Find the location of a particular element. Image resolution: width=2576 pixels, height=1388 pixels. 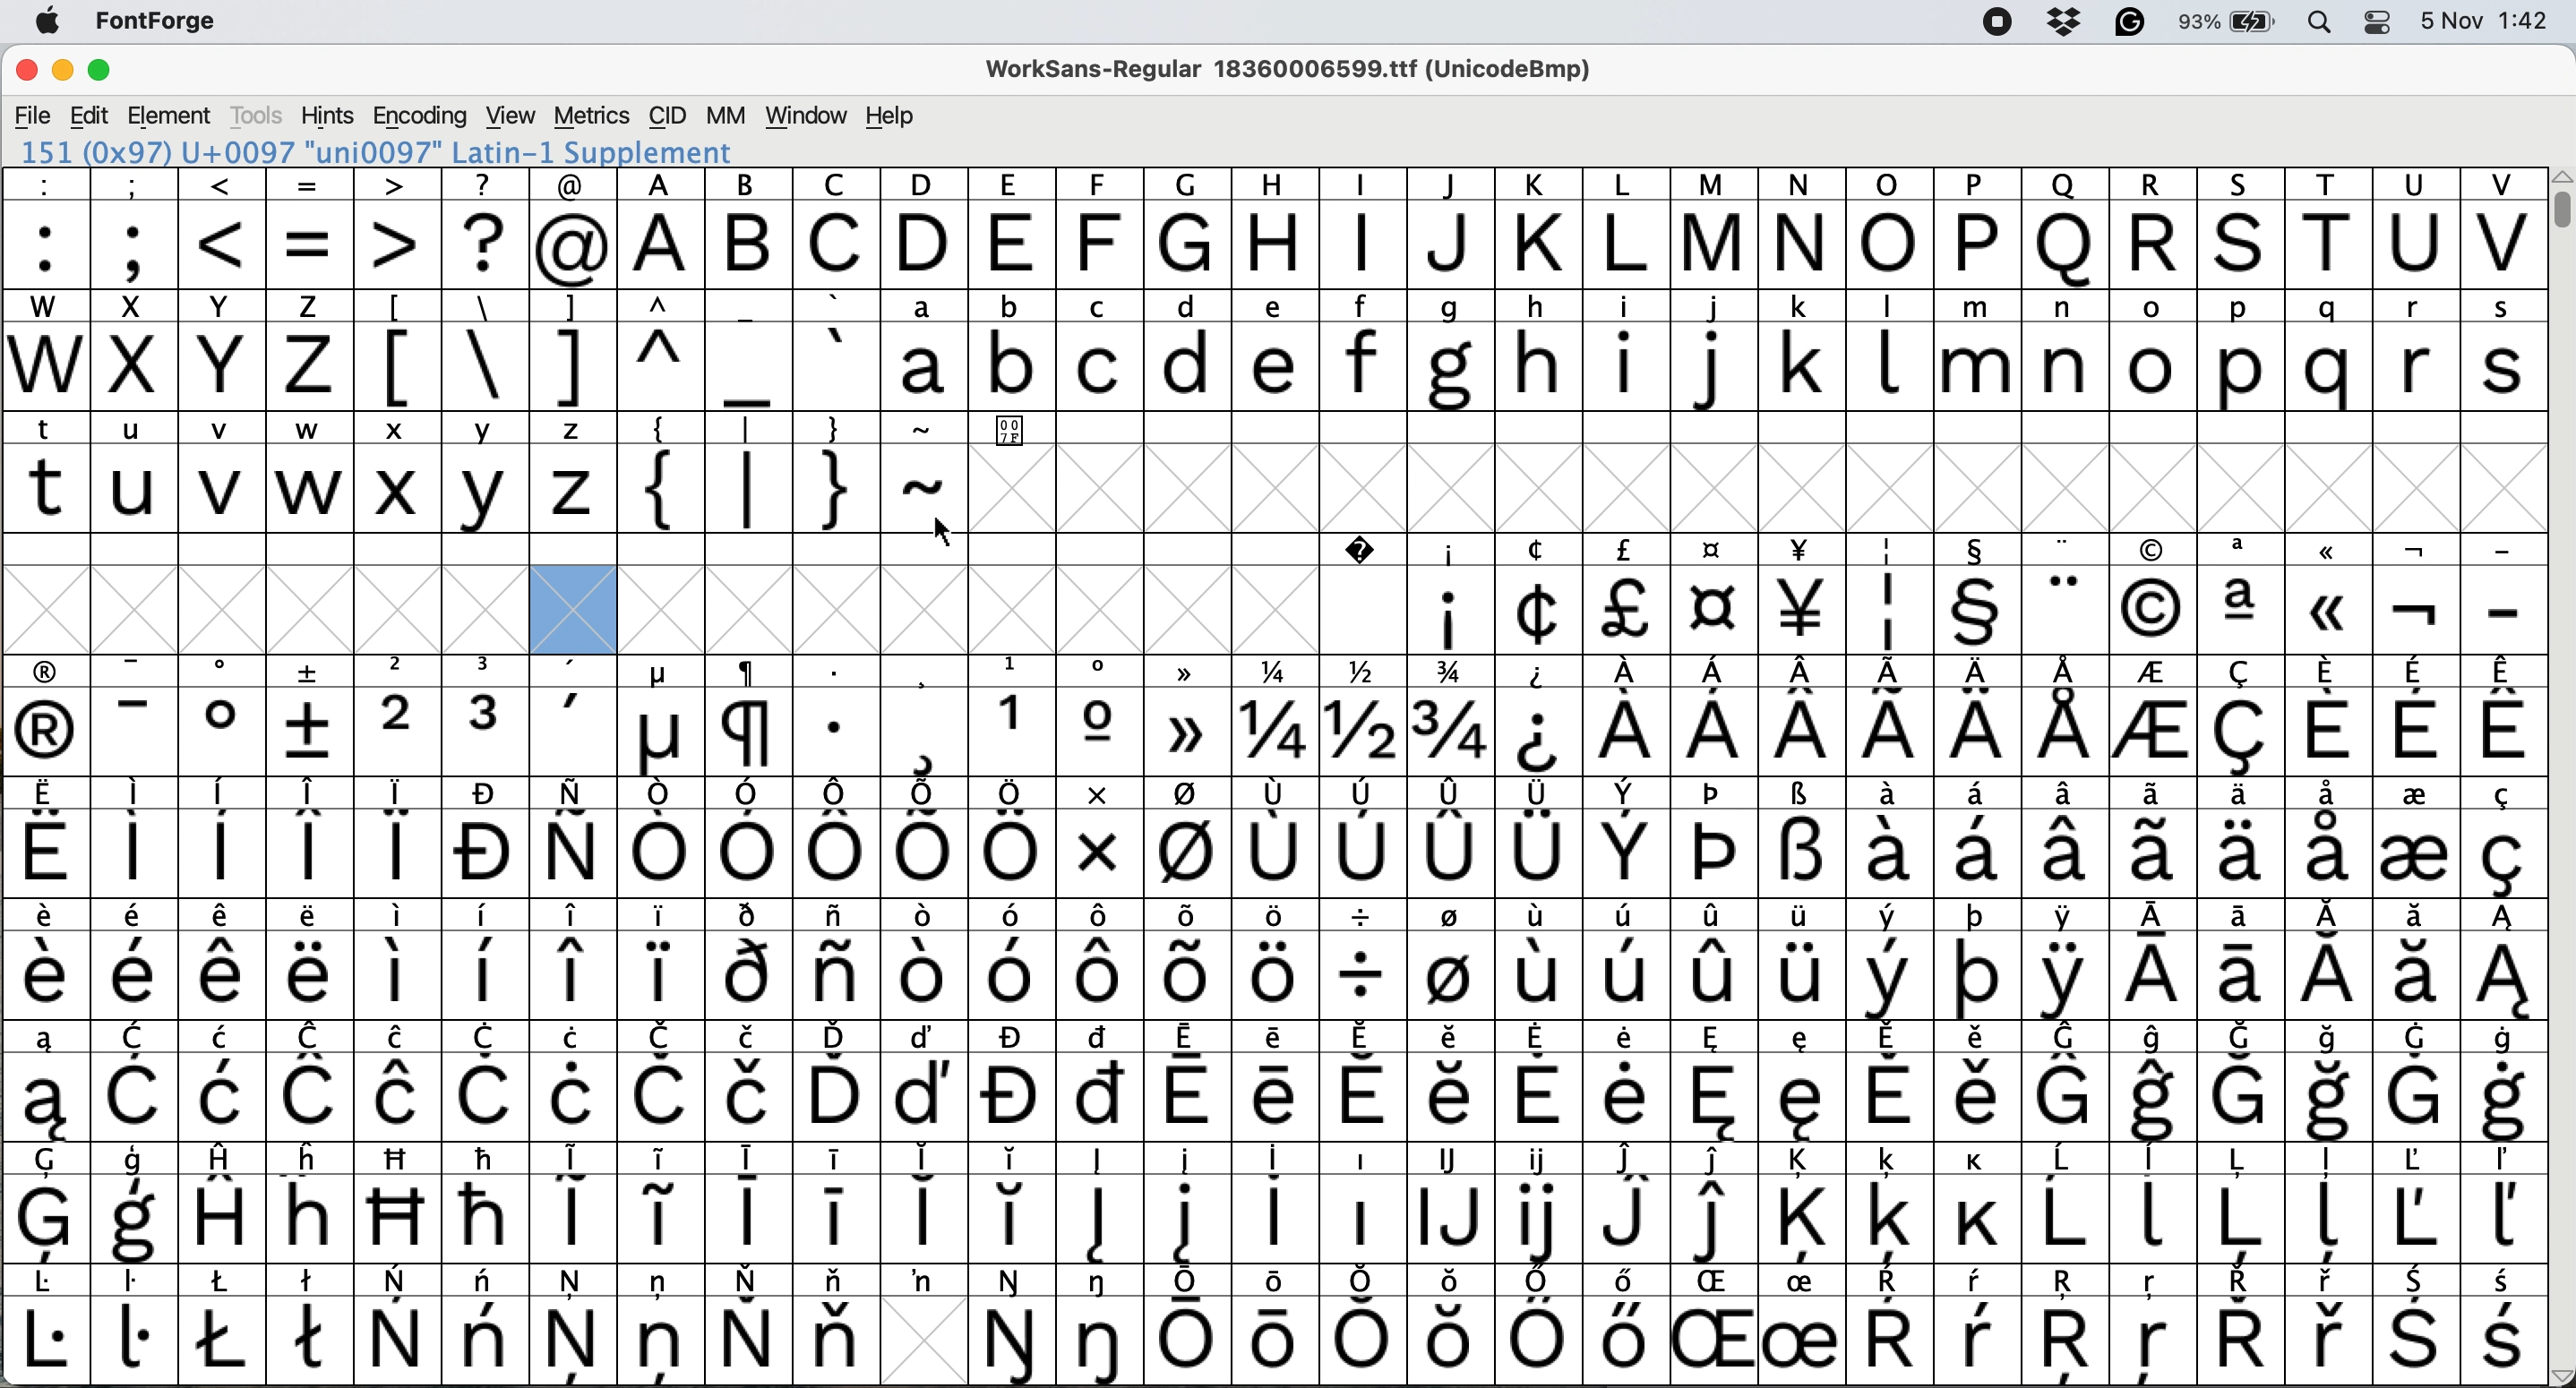

symbol is located at coordinates (2065, 960).